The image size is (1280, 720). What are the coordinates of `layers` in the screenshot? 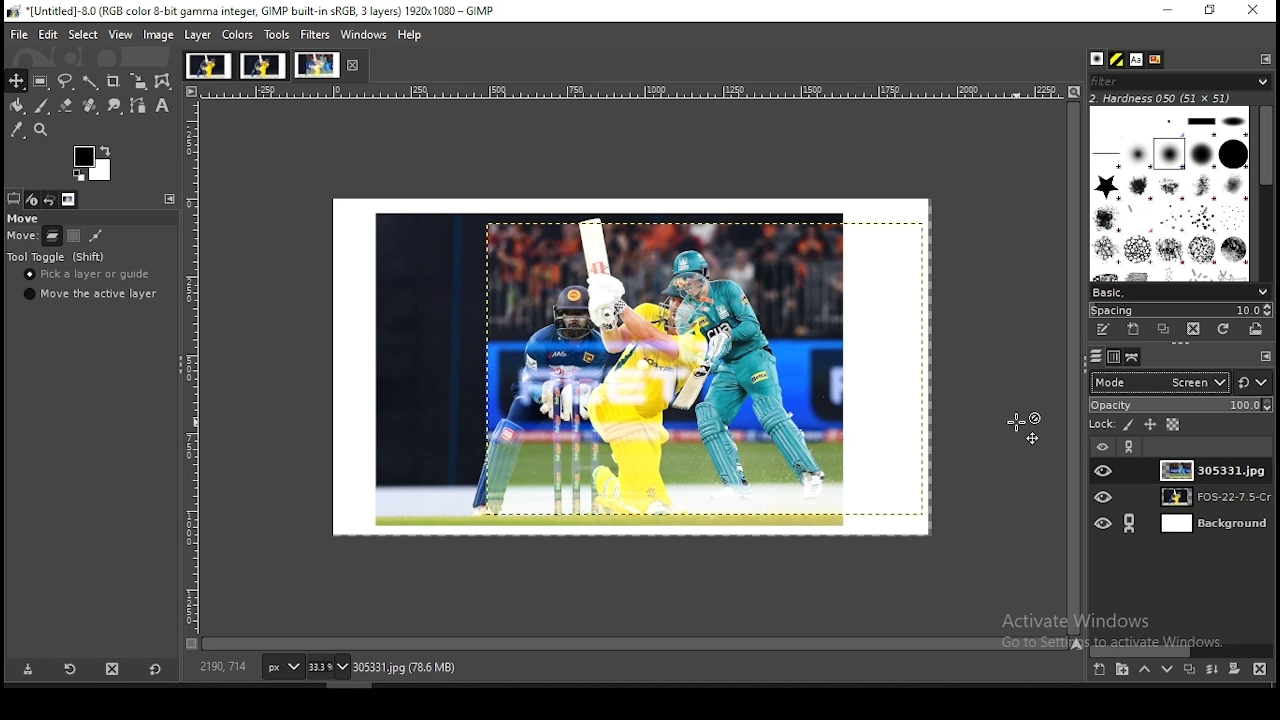 It's located at (1096, 357).